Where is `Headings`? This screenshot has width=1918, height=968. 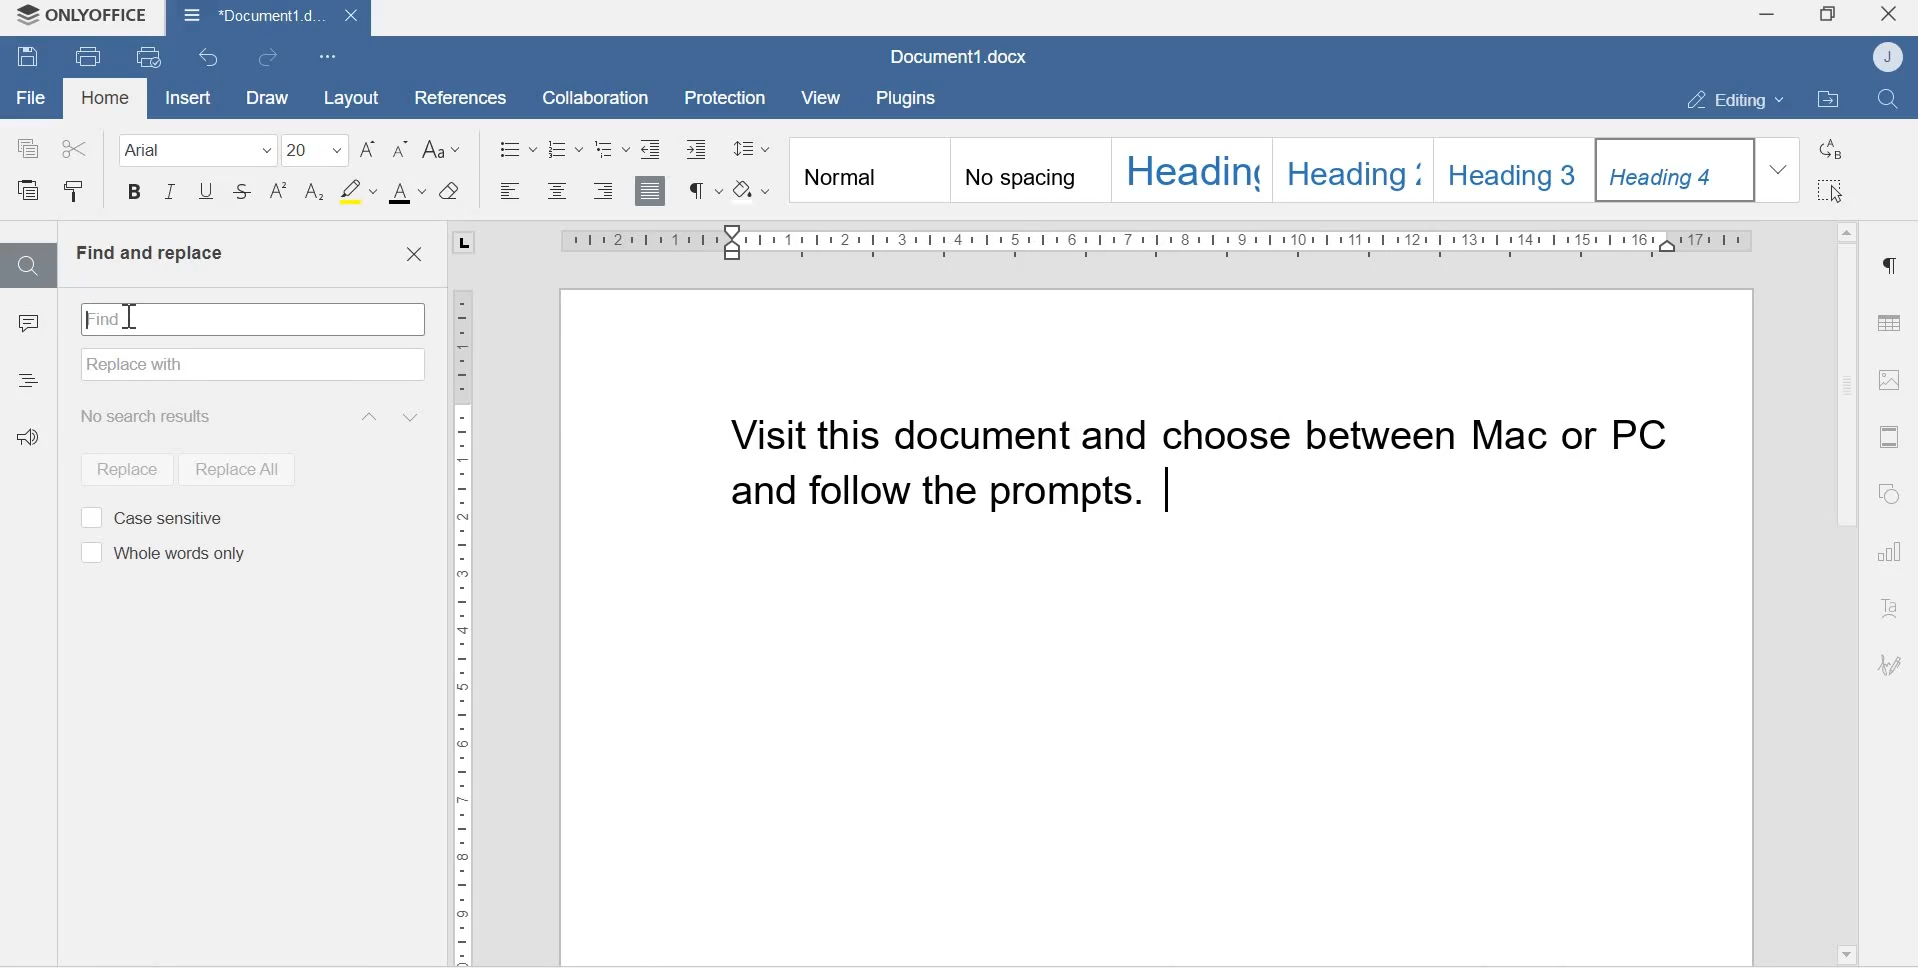
Headings is located at coordinates (28, 378).